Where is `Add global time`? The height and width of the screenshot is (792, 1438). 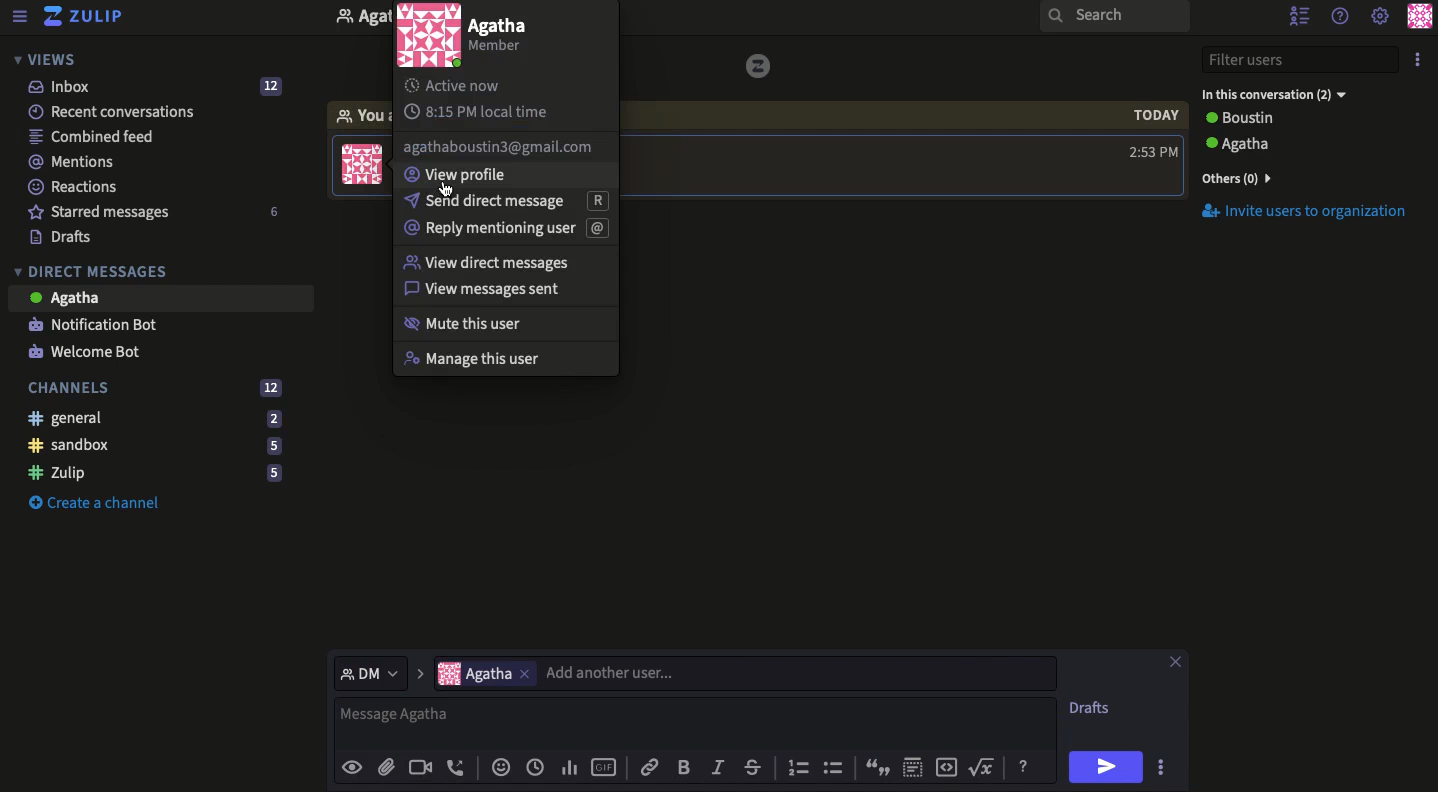 Add global time is located at coordinates (539, 767).